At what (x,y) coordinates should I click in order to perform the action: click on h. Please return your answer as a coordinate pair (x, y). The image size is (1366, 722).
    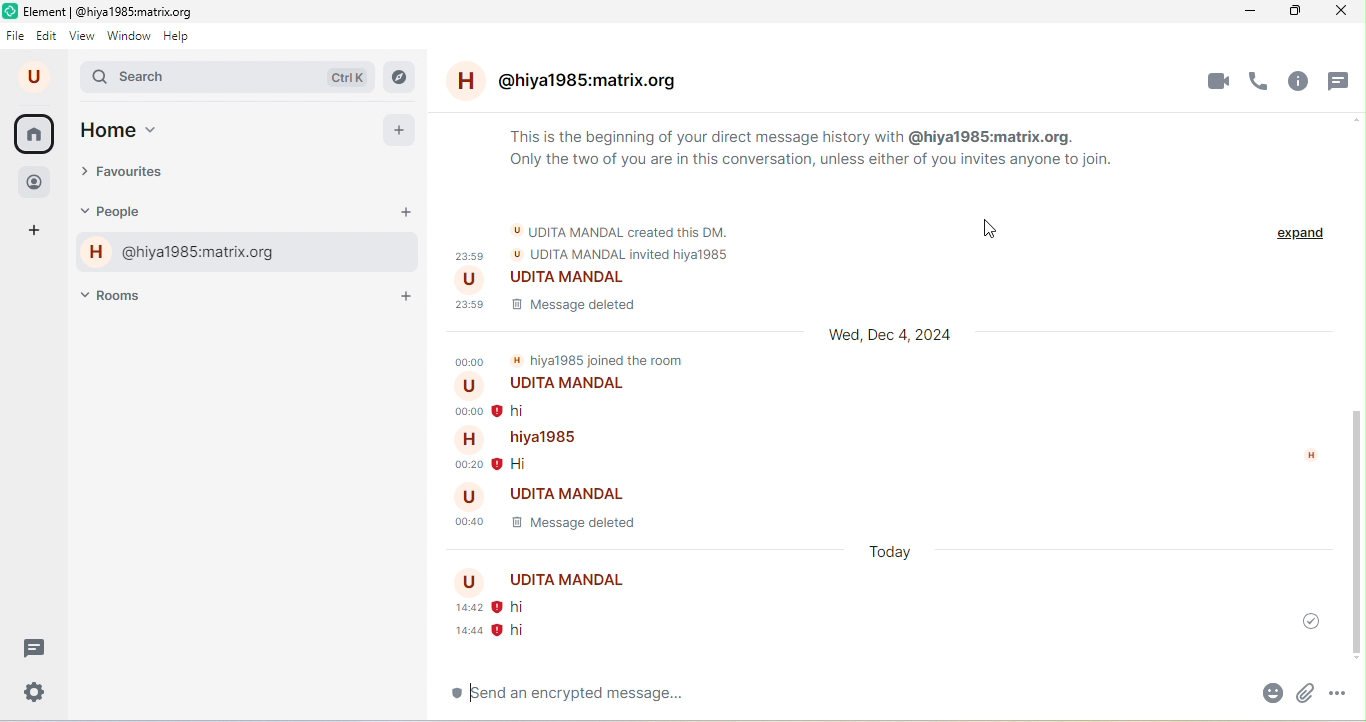
    Looking at the image, I should click on (1303, 456).